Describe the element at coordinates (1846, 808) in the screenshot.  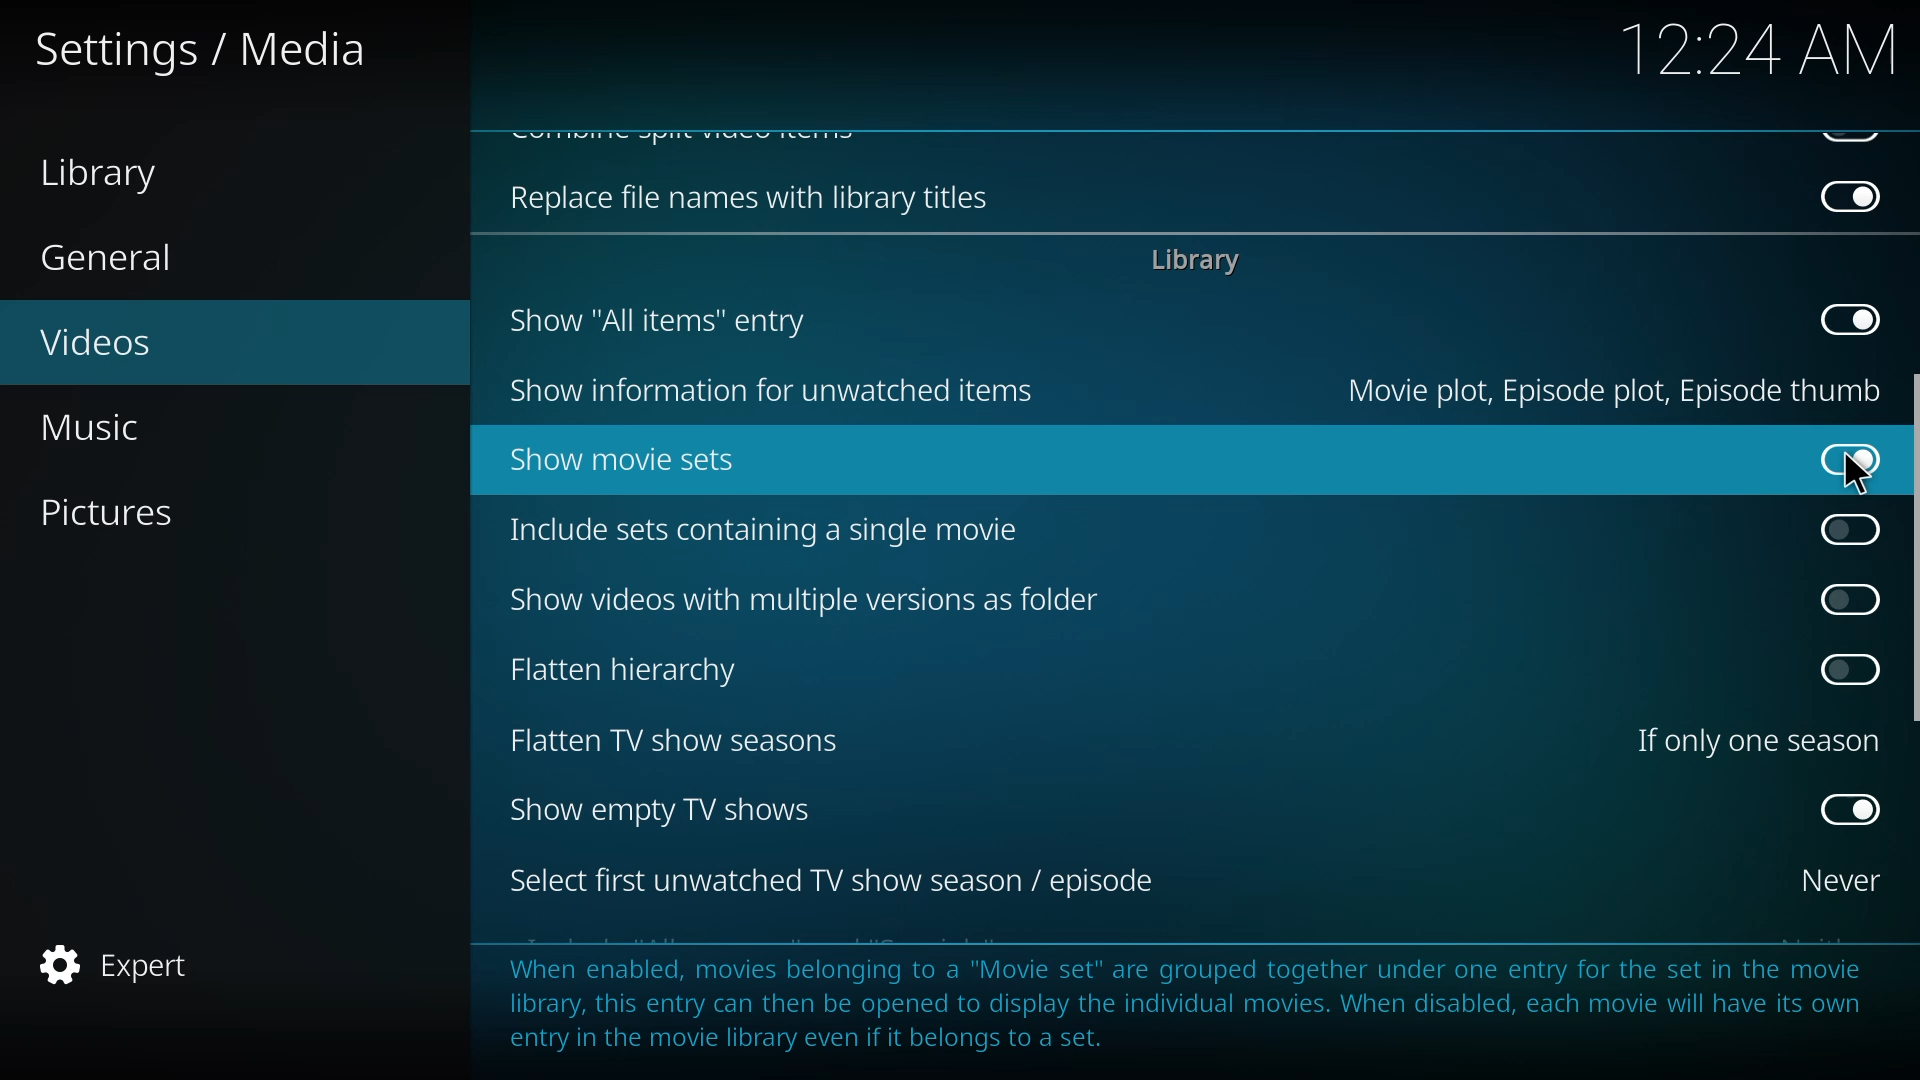
I see `enabled` at that location.